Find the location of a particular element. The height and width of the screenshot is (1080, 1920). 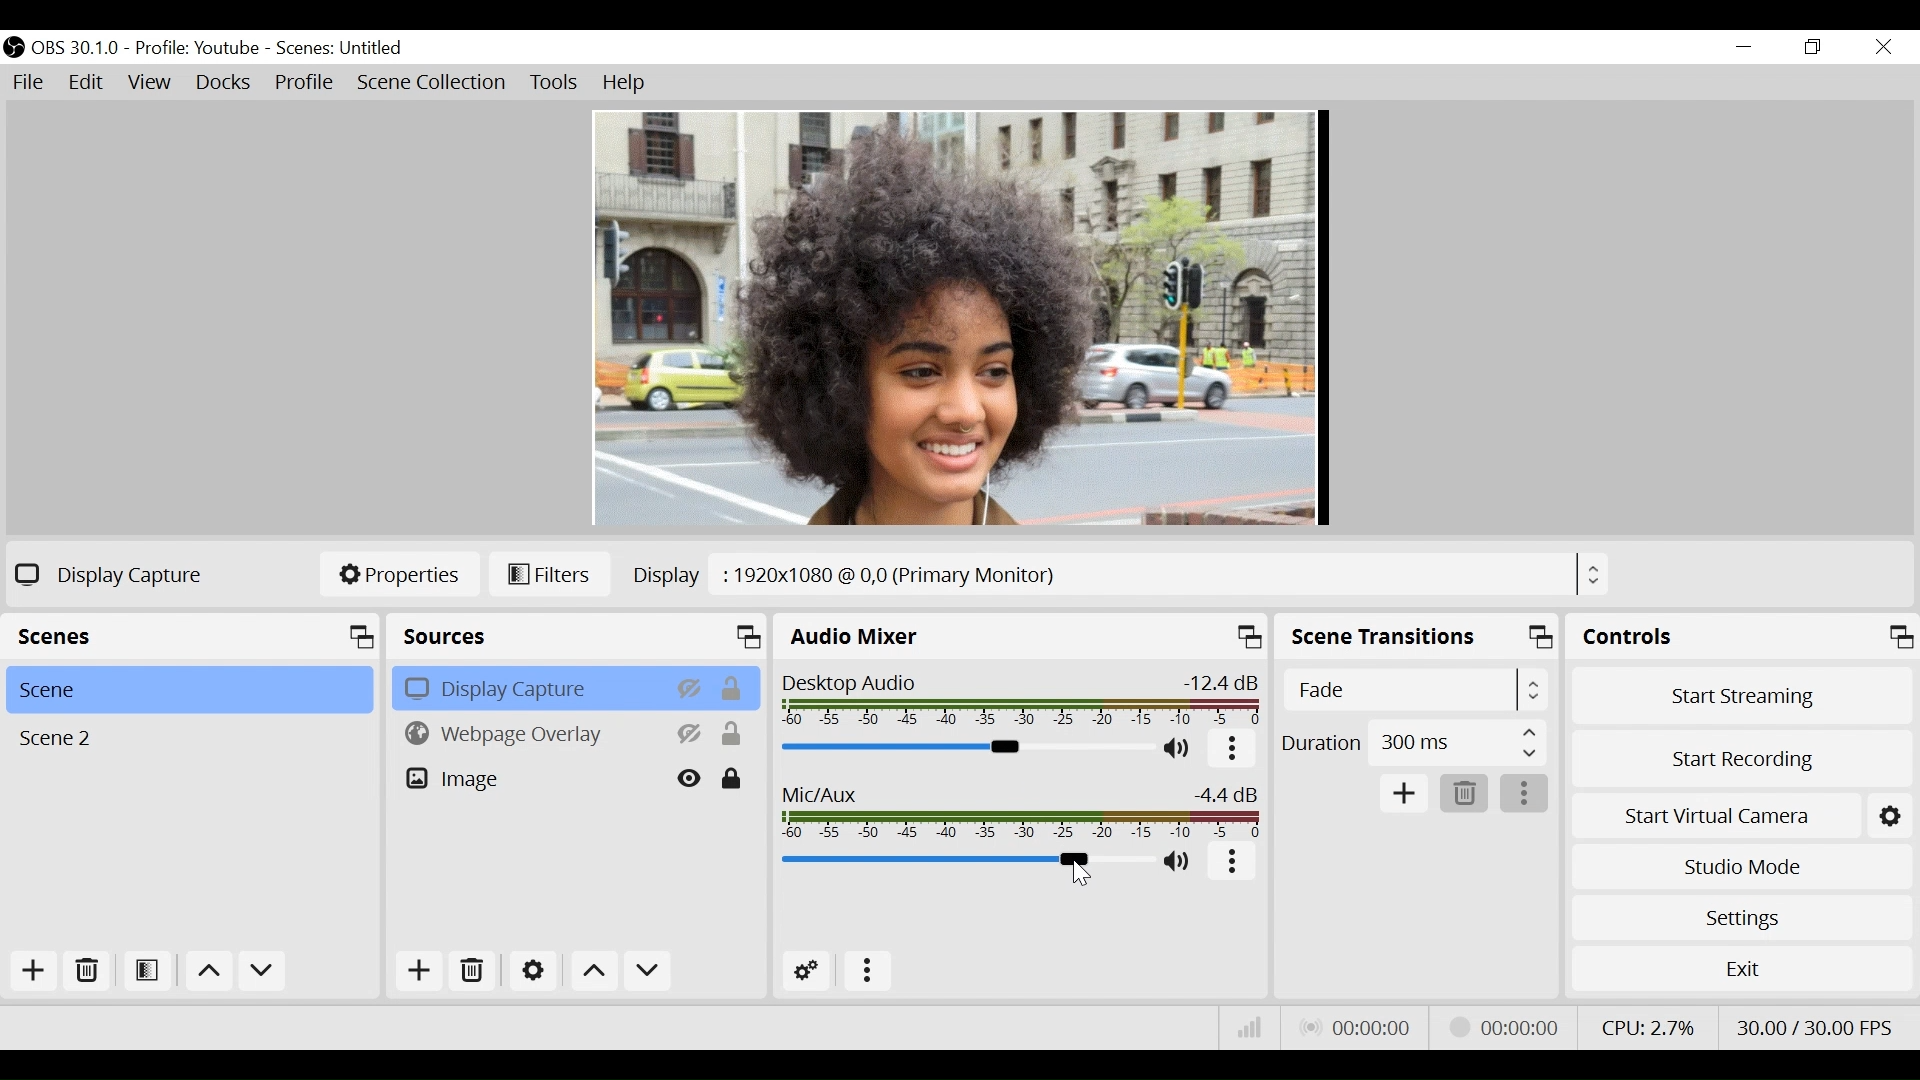

Move down is located at coordinates (261, 971).